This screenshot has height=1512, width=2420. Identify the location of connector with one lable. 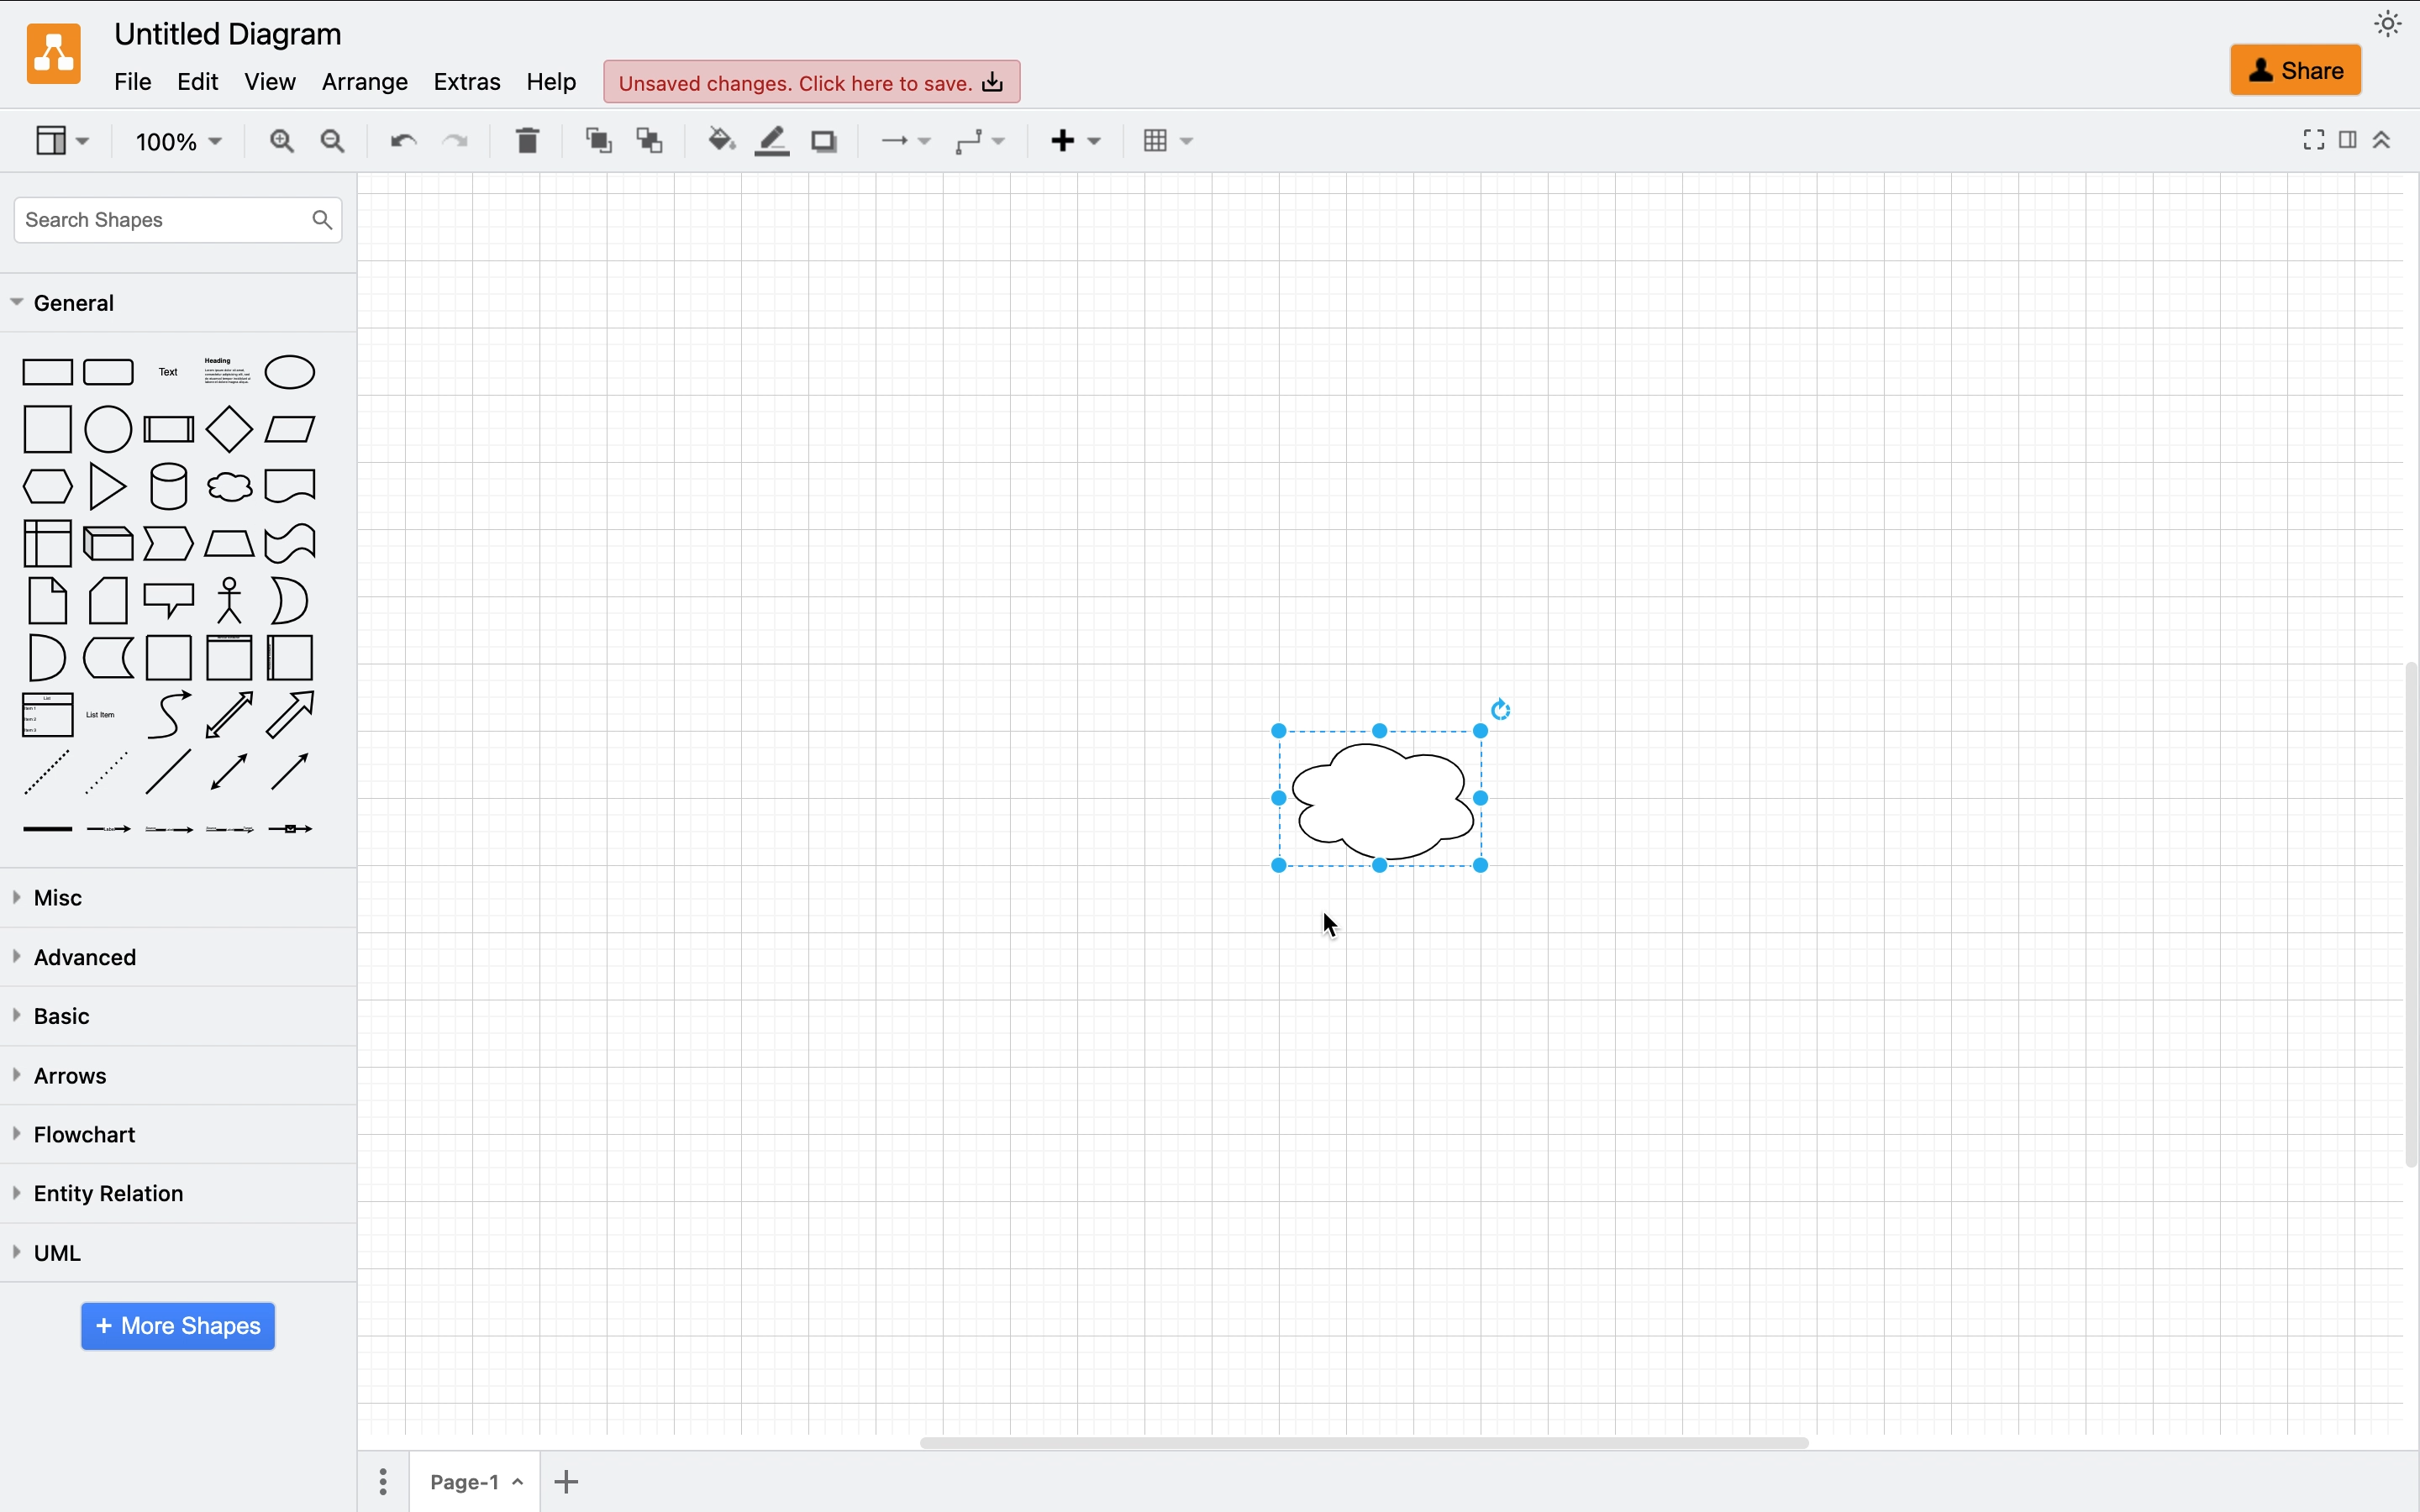
(108, 829).